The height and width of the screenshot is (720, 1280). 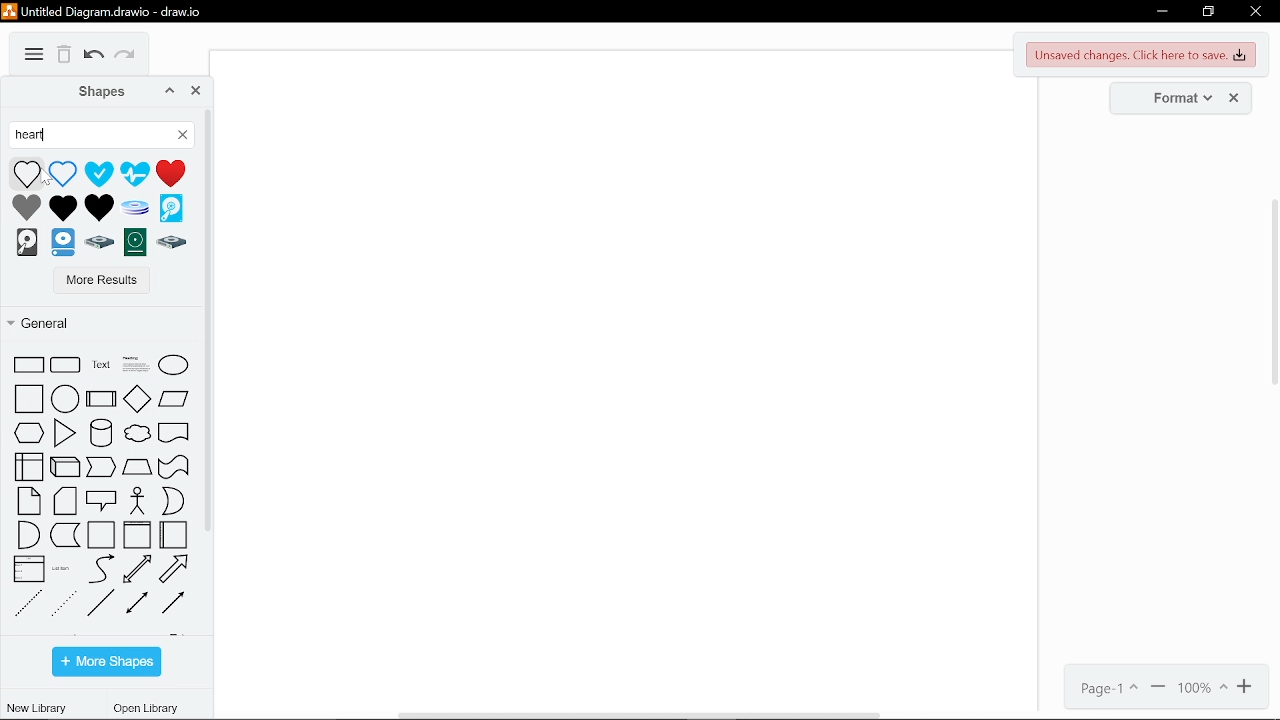 What do you see at coordinates (99, 243) in the screenshot?
I see `Hard drive` at bounding box center [99, 243].